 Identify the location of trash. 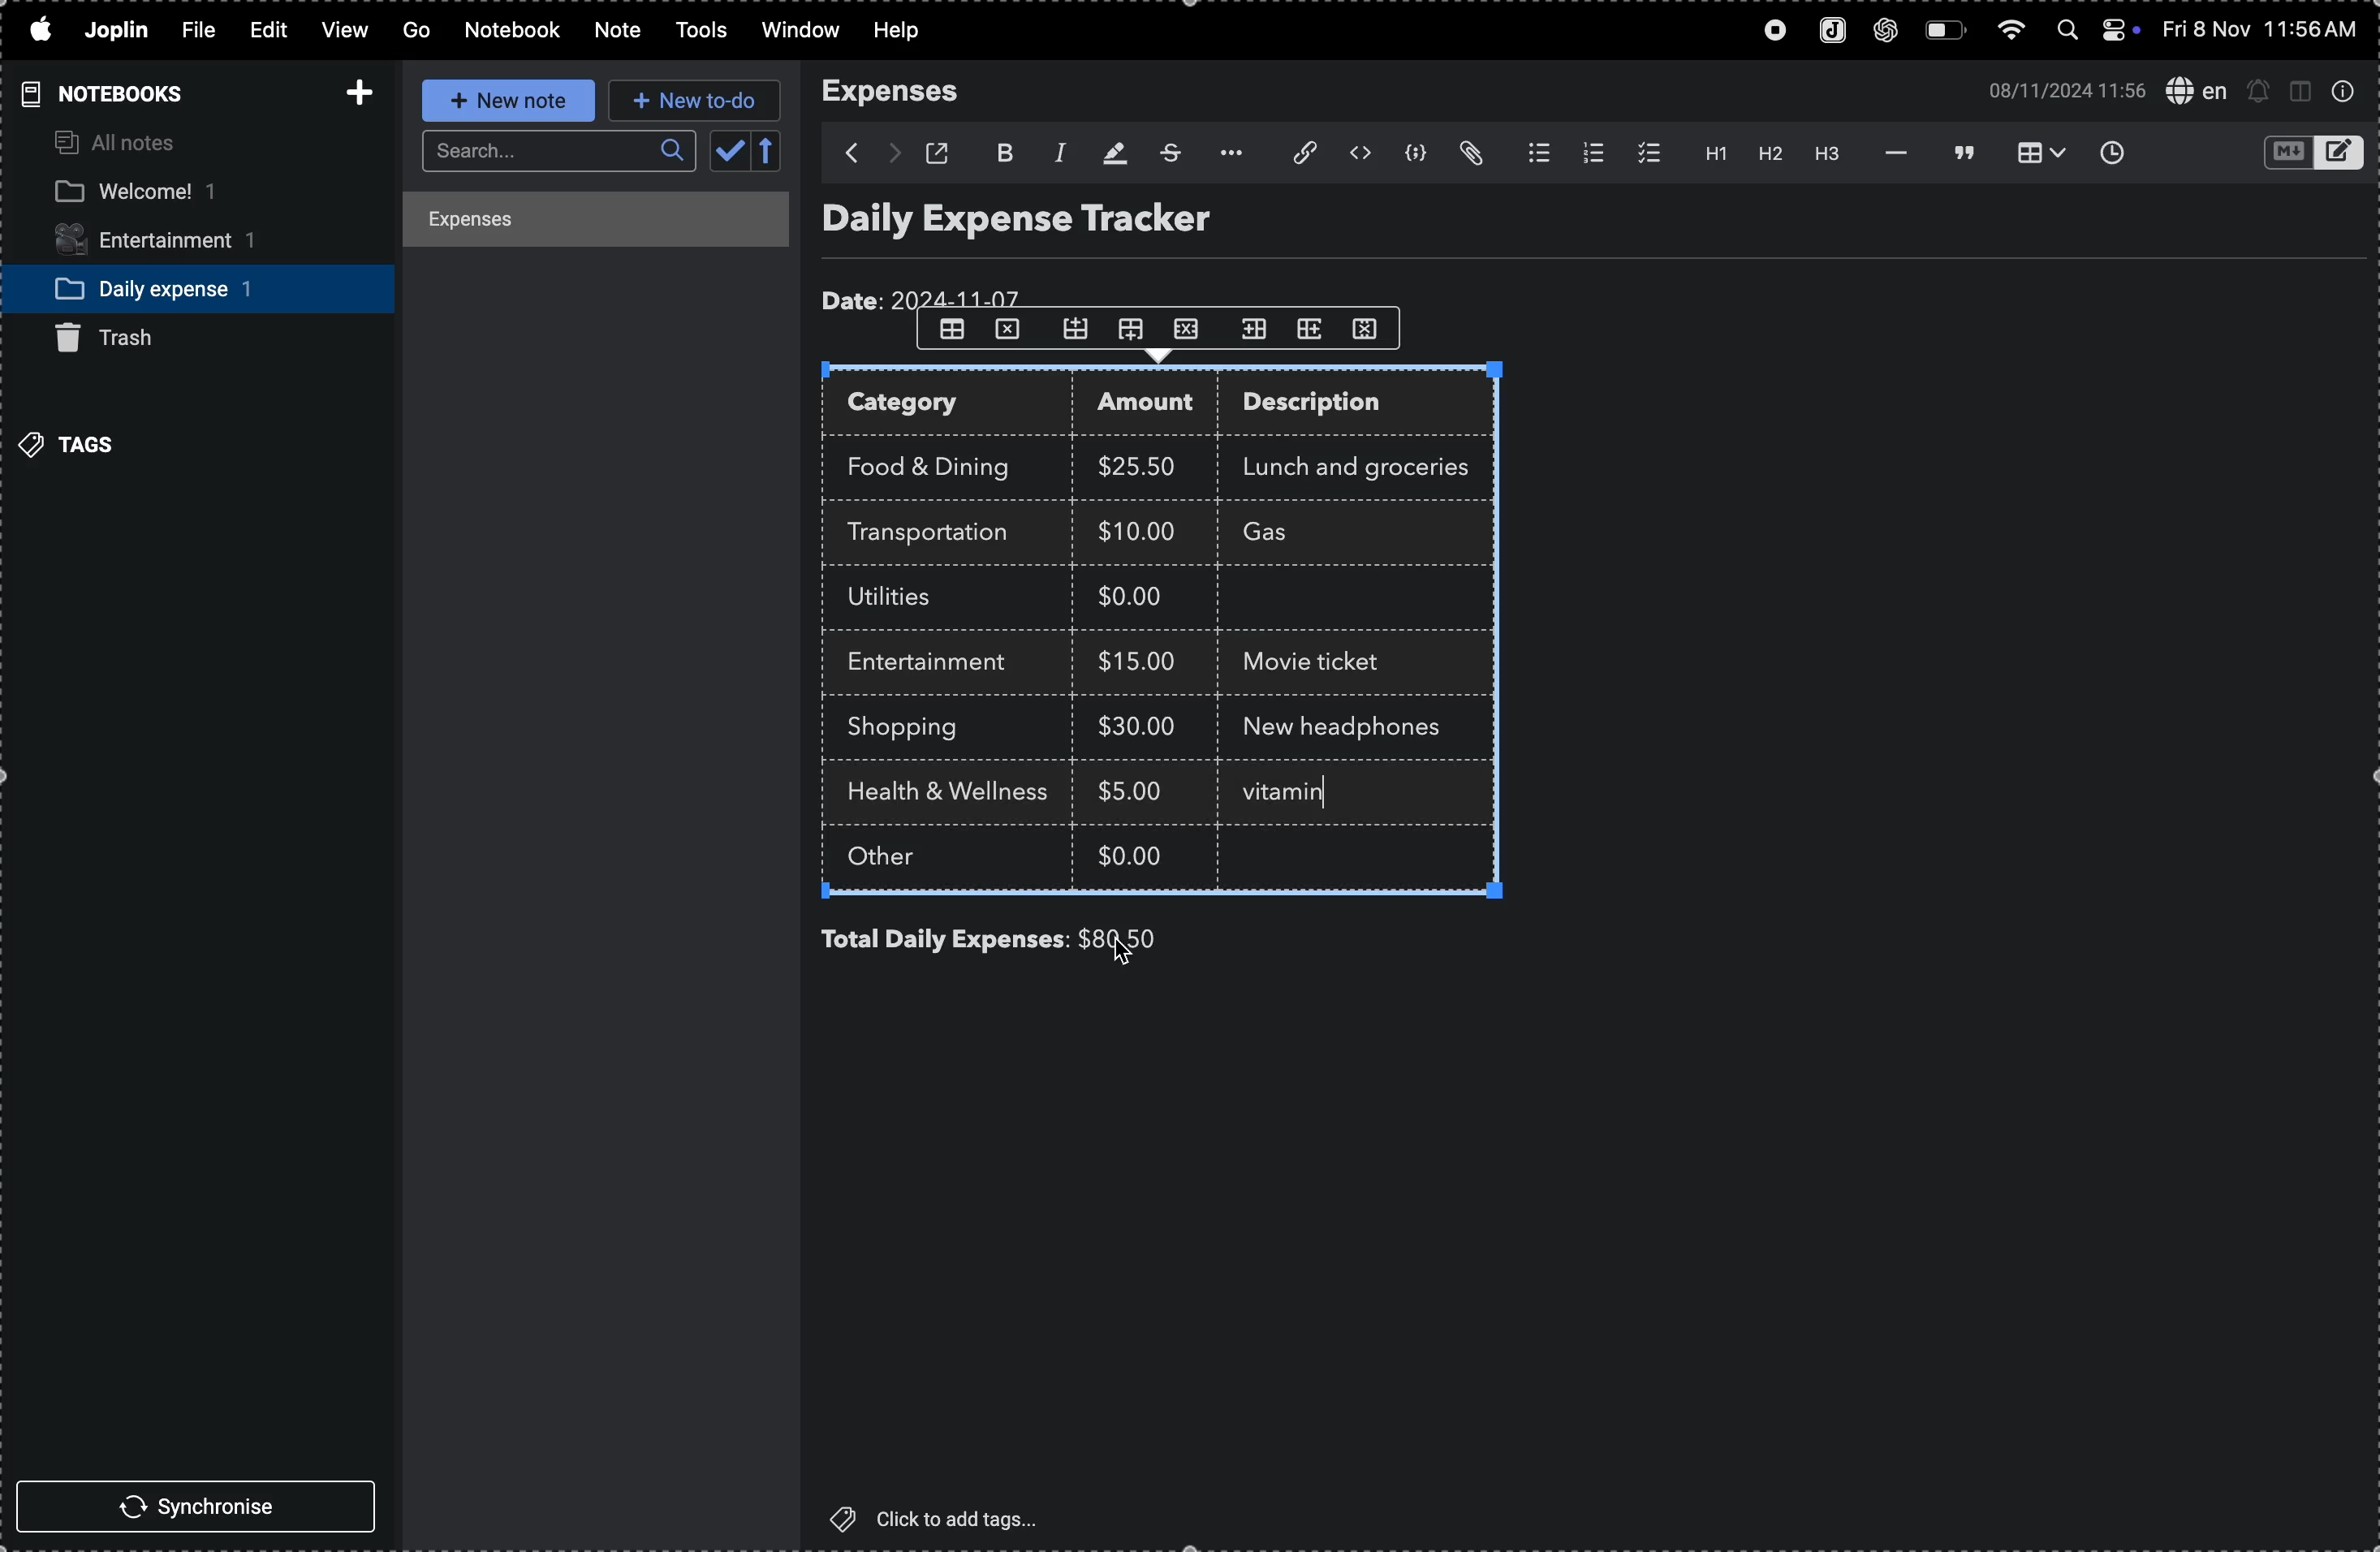
(122, 338).